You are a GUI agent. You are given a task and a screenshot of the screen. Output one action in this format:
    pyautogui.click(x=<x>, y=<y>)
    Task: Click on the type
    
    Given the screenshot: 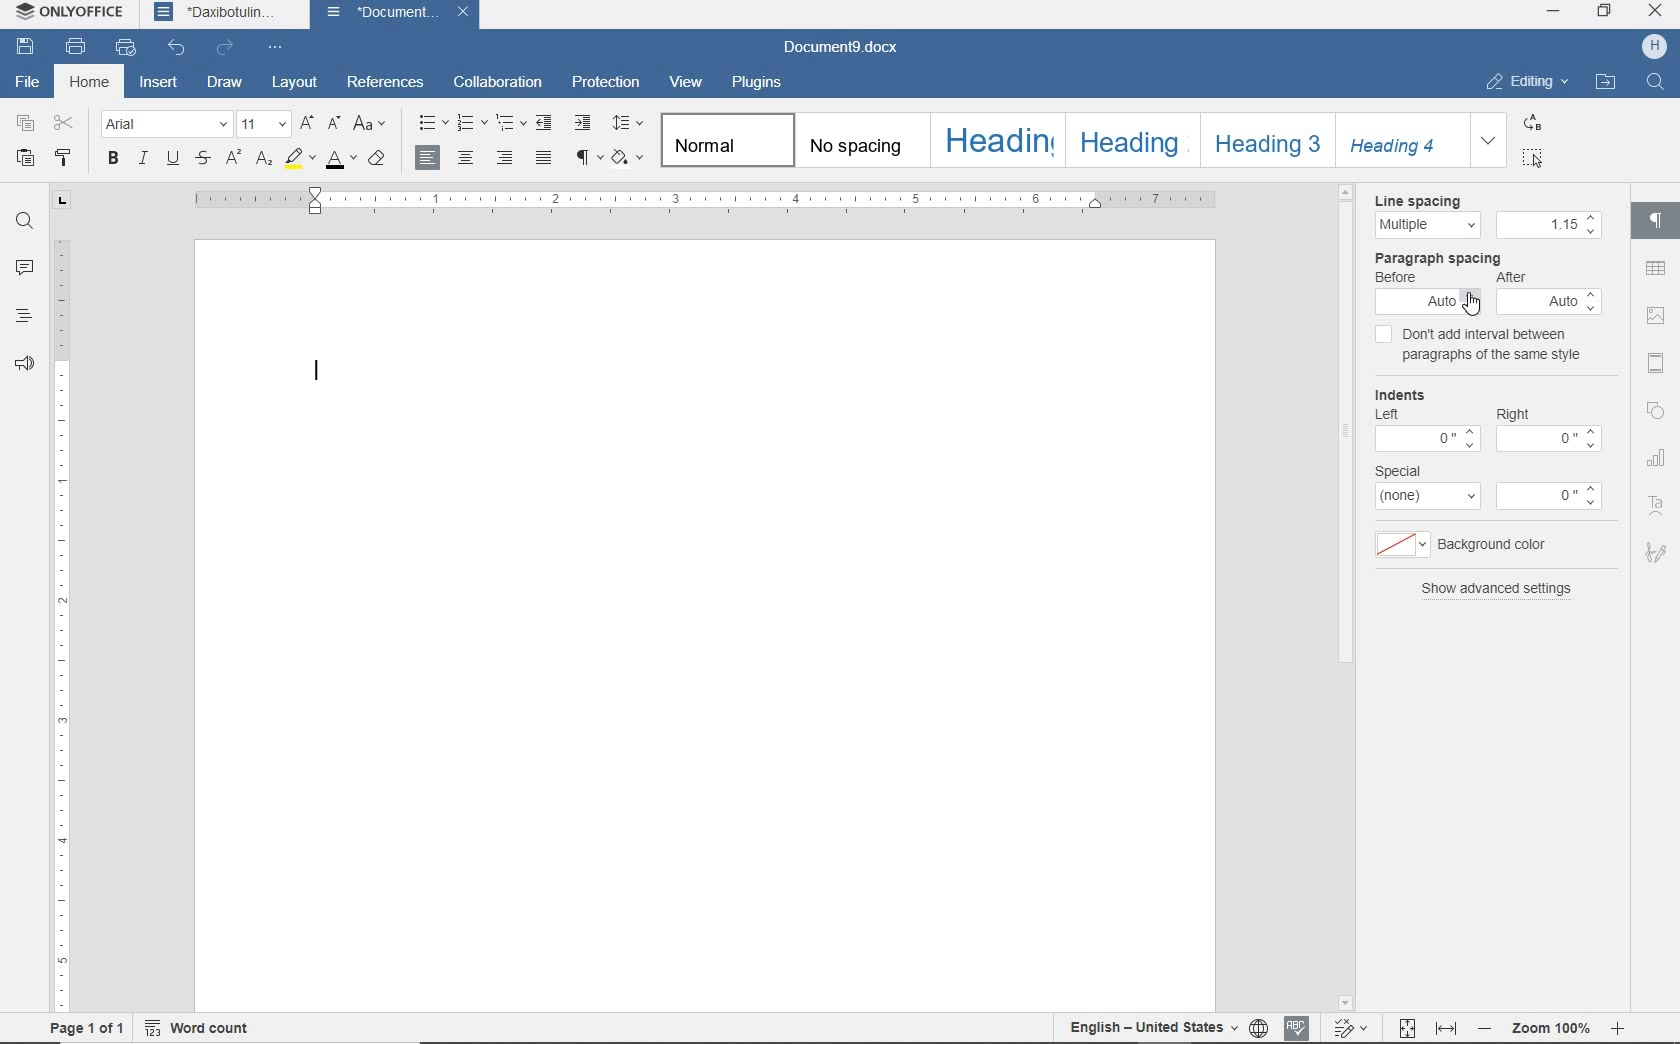 What is the action you would take?
    pyautogui.click(x=1429, y=495)
    